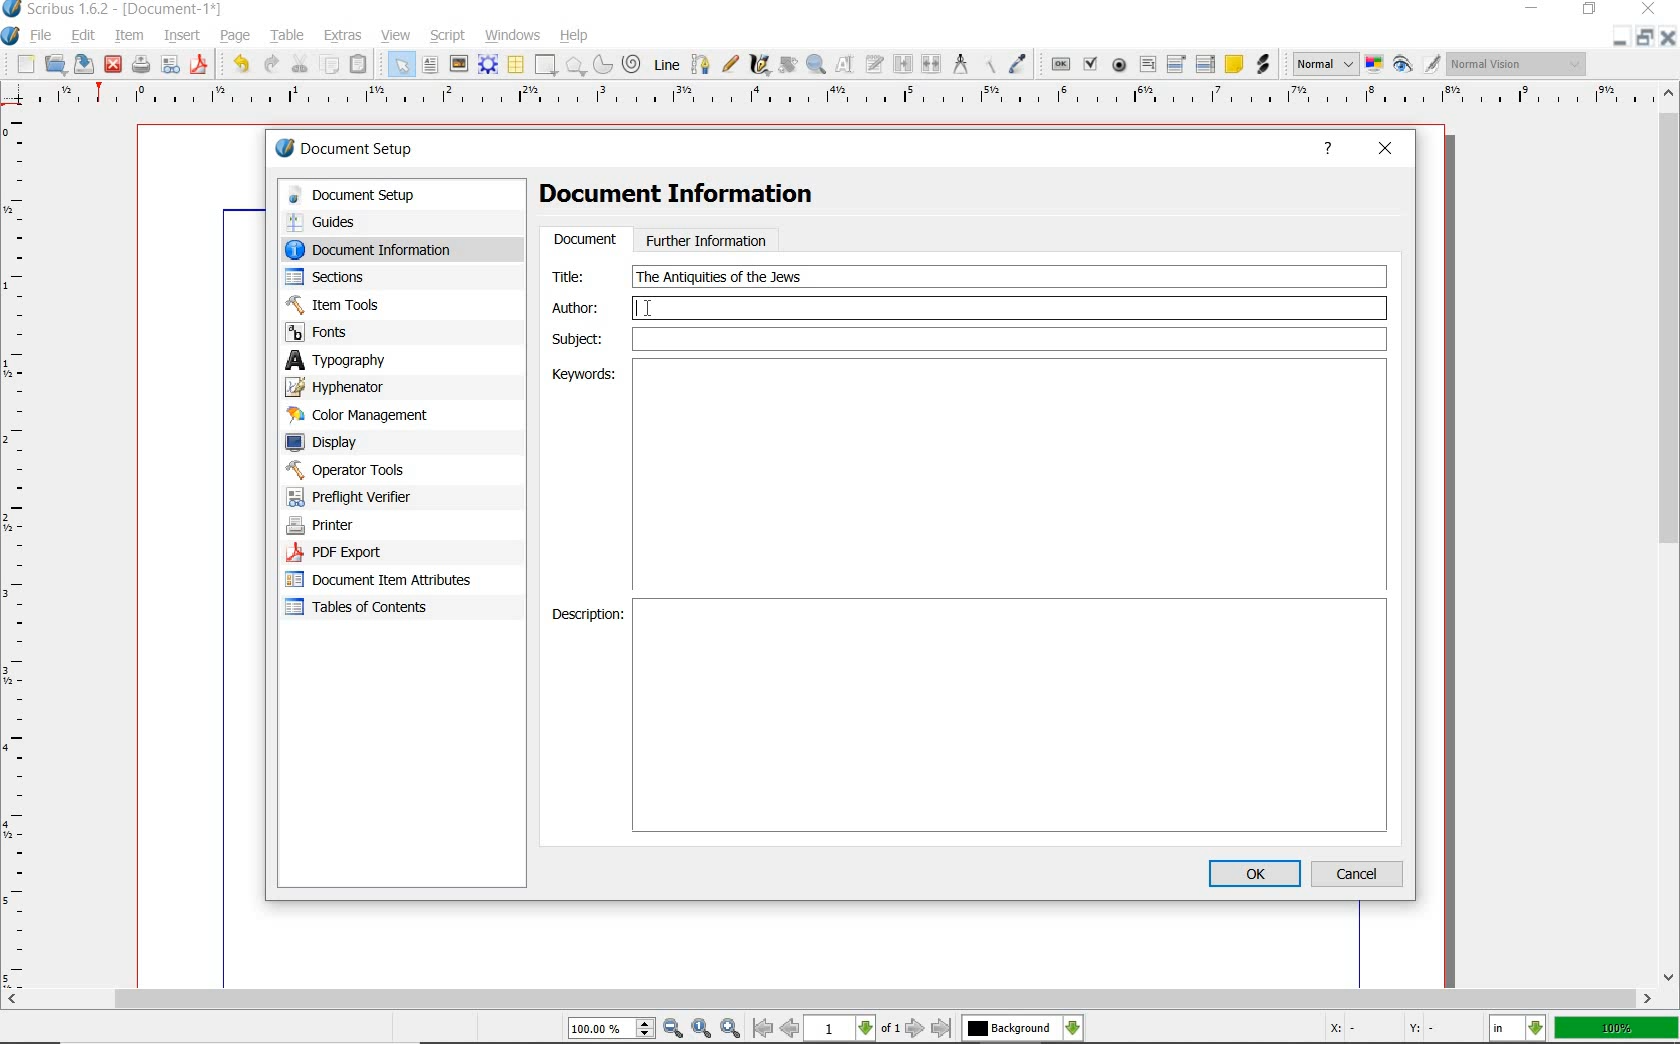  I want to click on spiral, so click(634, 63).